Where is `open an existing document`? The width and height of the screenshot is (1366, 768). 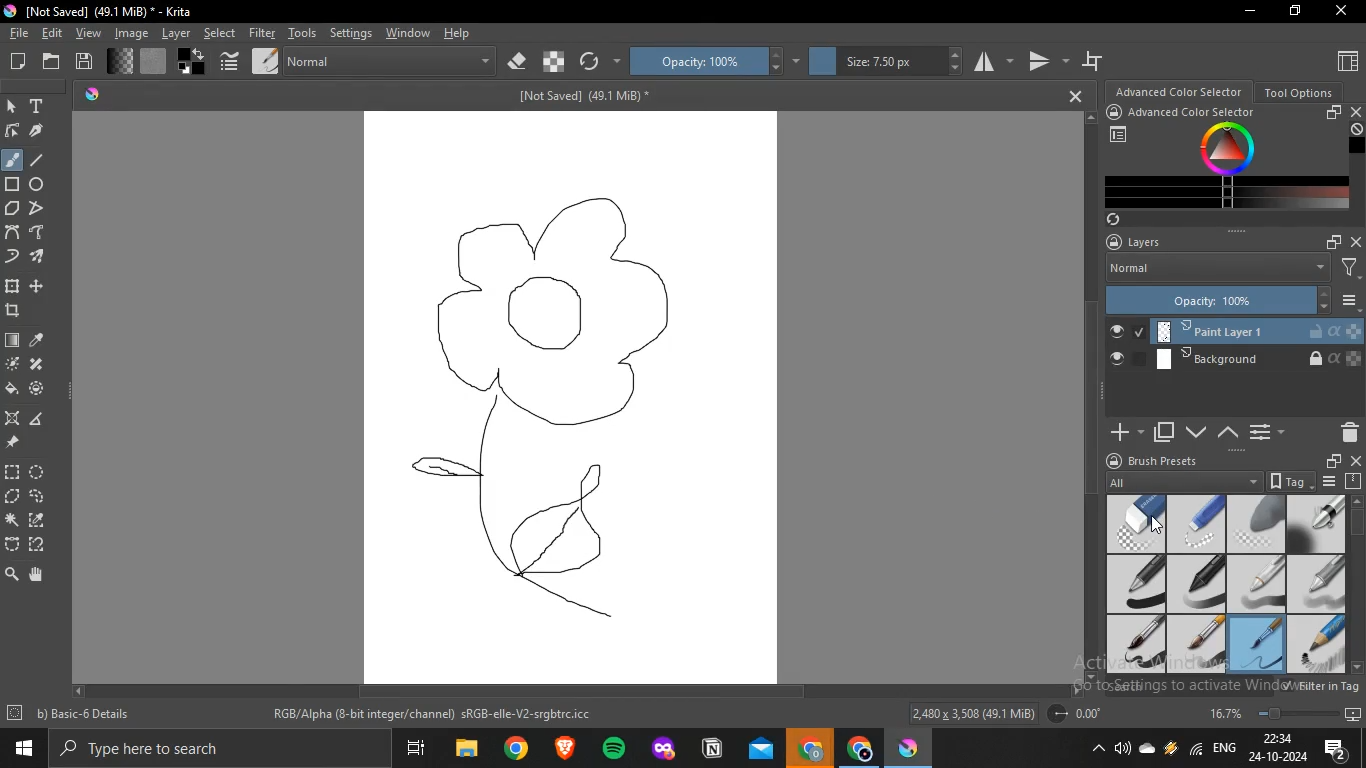
open an existing document is located at coordinates (54, 61).